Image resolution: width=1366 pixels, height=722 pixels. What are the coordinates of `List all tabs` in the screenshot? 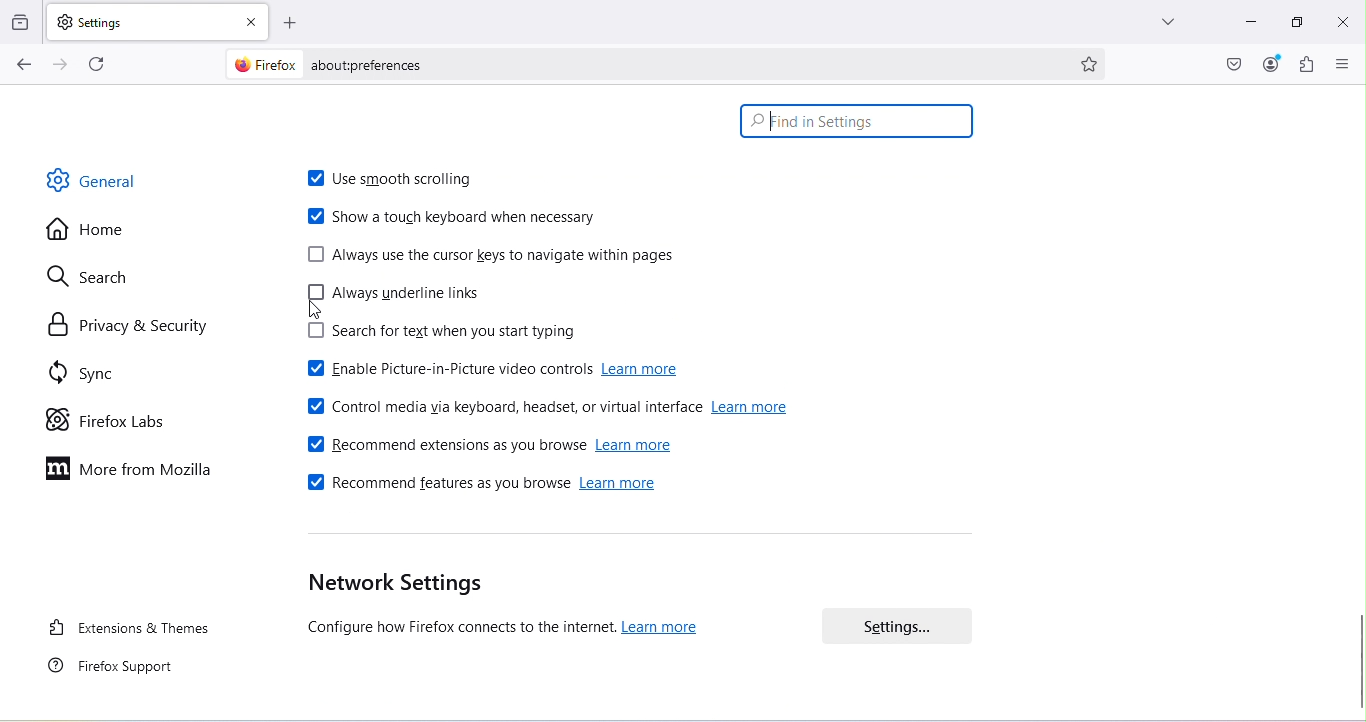 It's located at (1159, 18).